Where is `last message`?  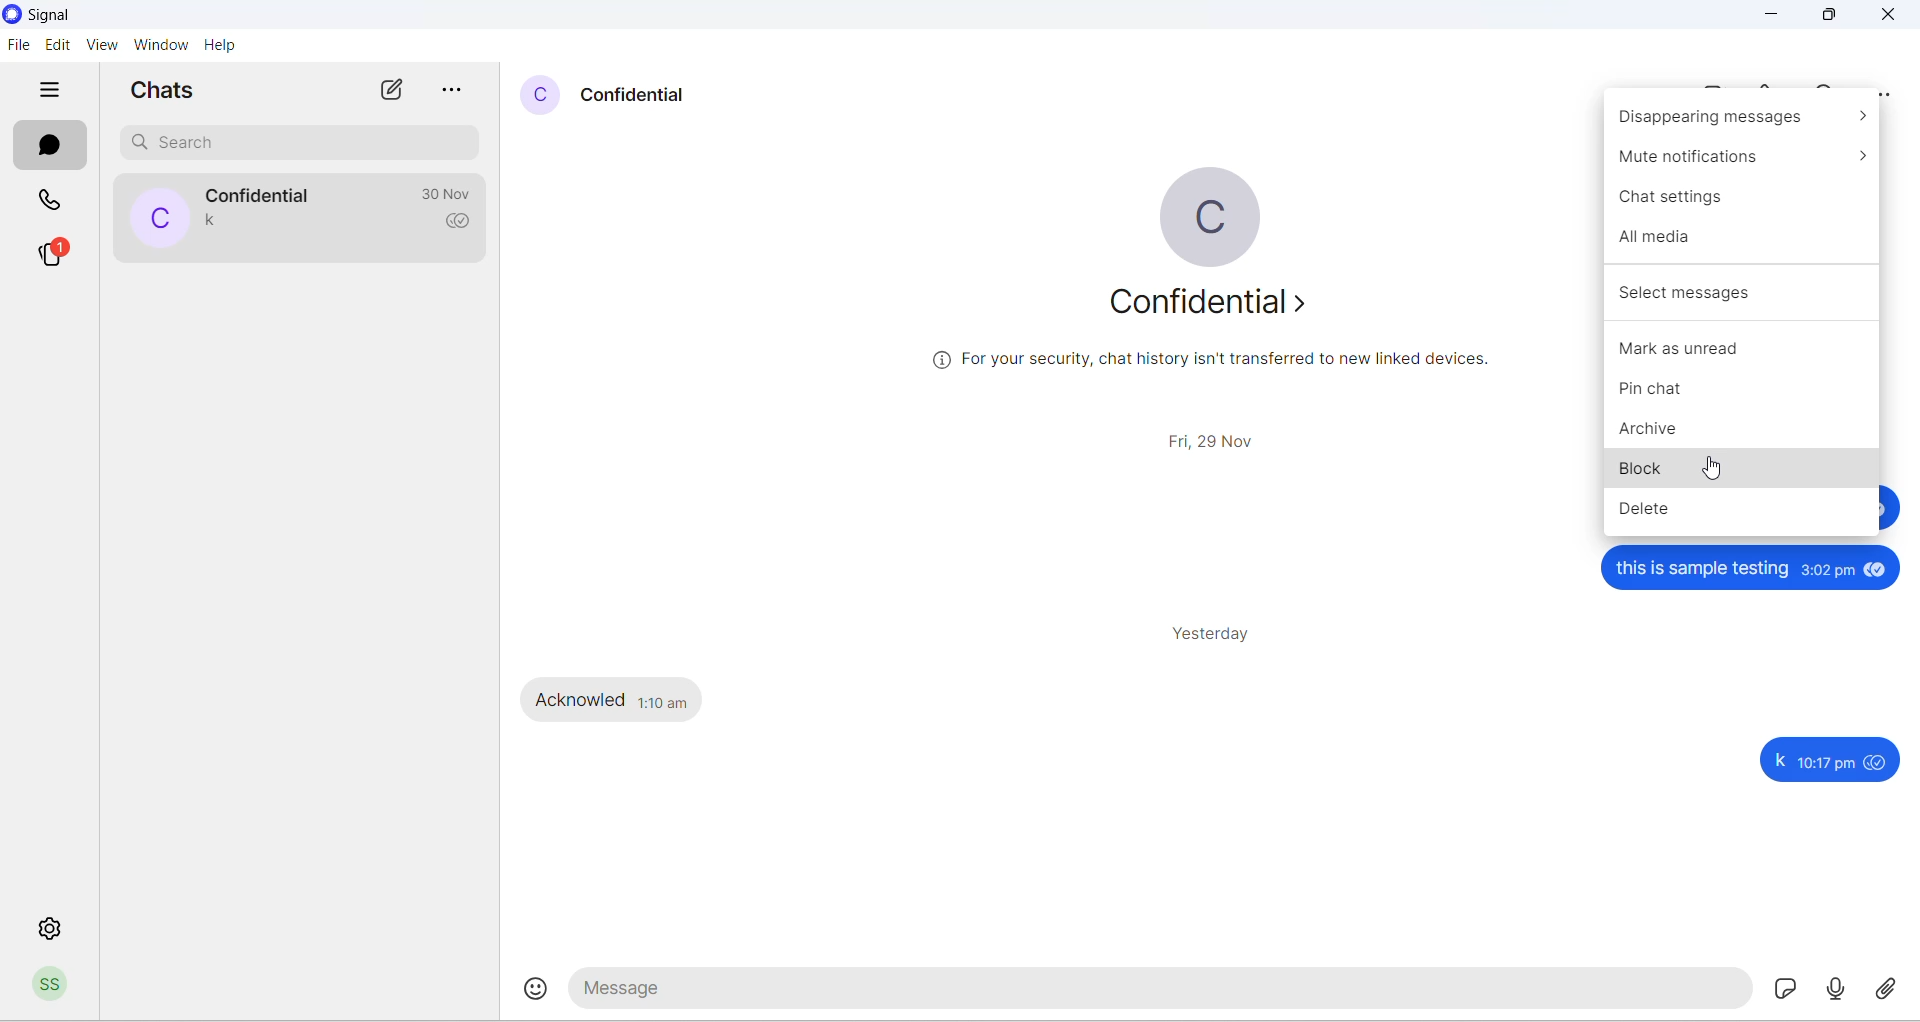 last message is located at coordinates (224, 228).